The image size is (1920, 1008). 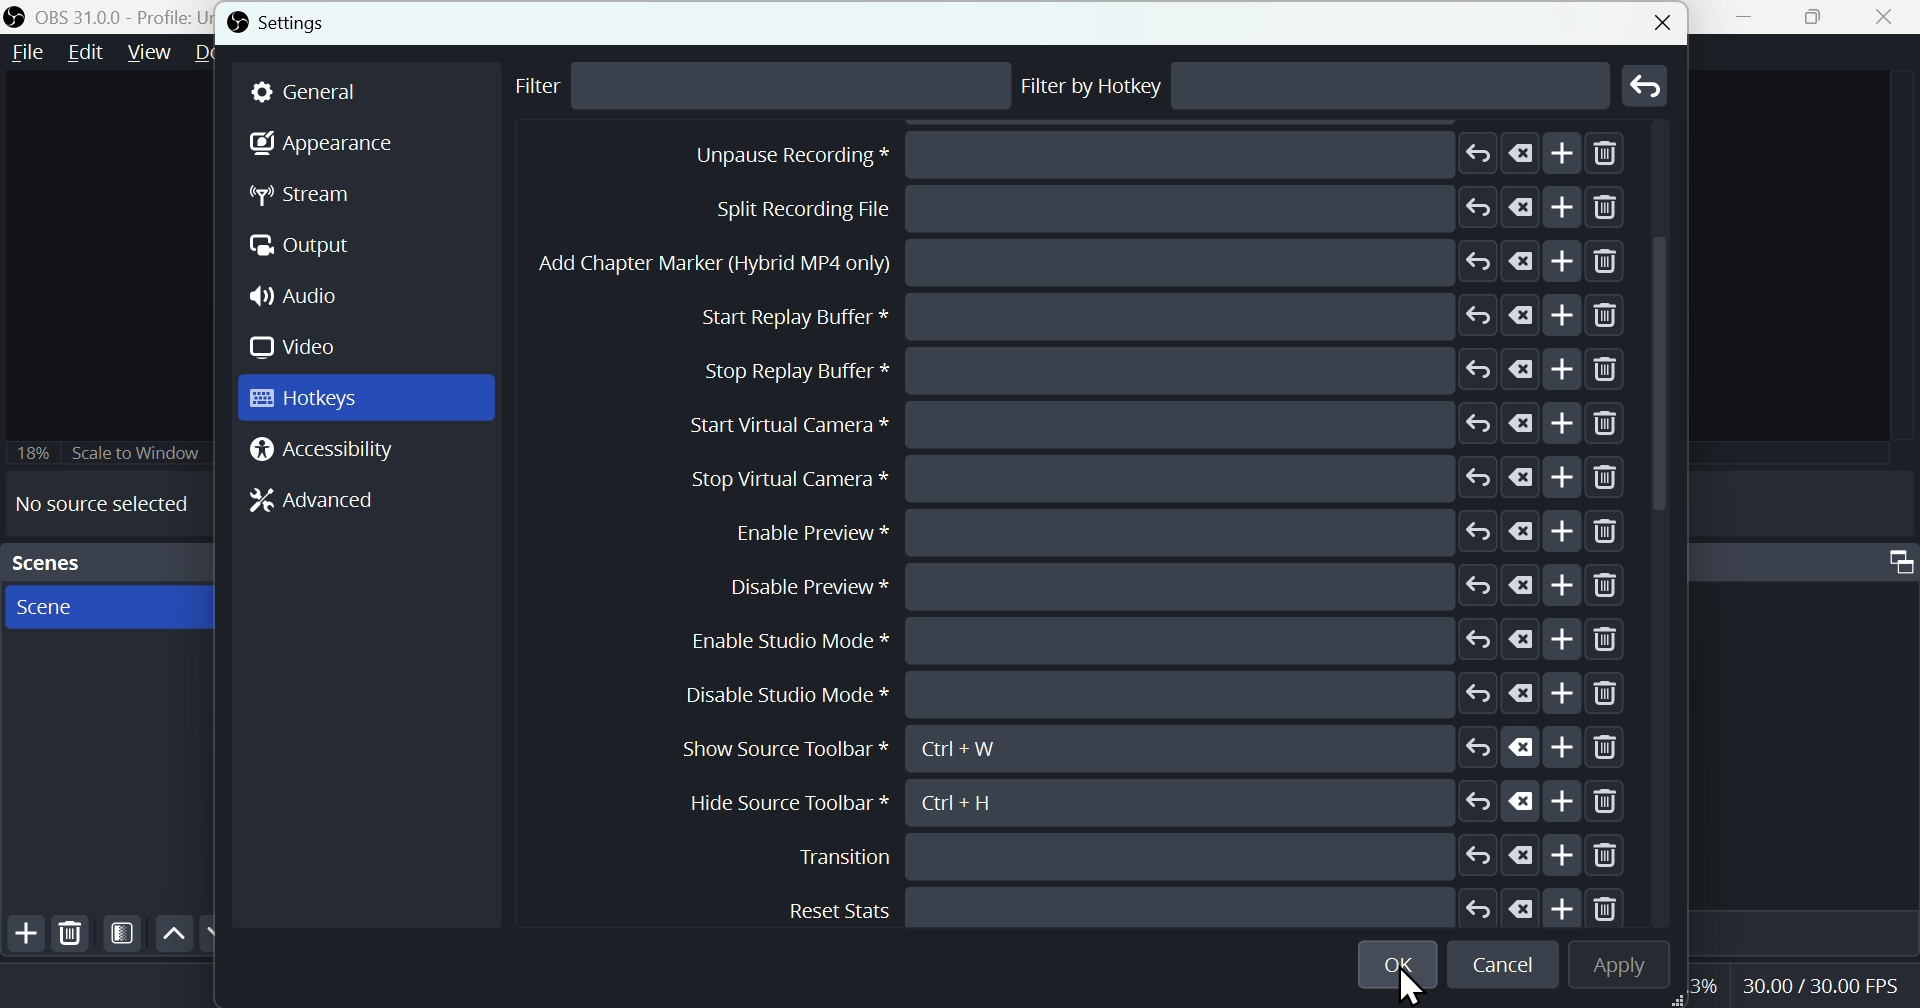 What do you see at coordinates (304, 505) in the screenshot?
I see `Advanced` at bounding box center [304, 505].